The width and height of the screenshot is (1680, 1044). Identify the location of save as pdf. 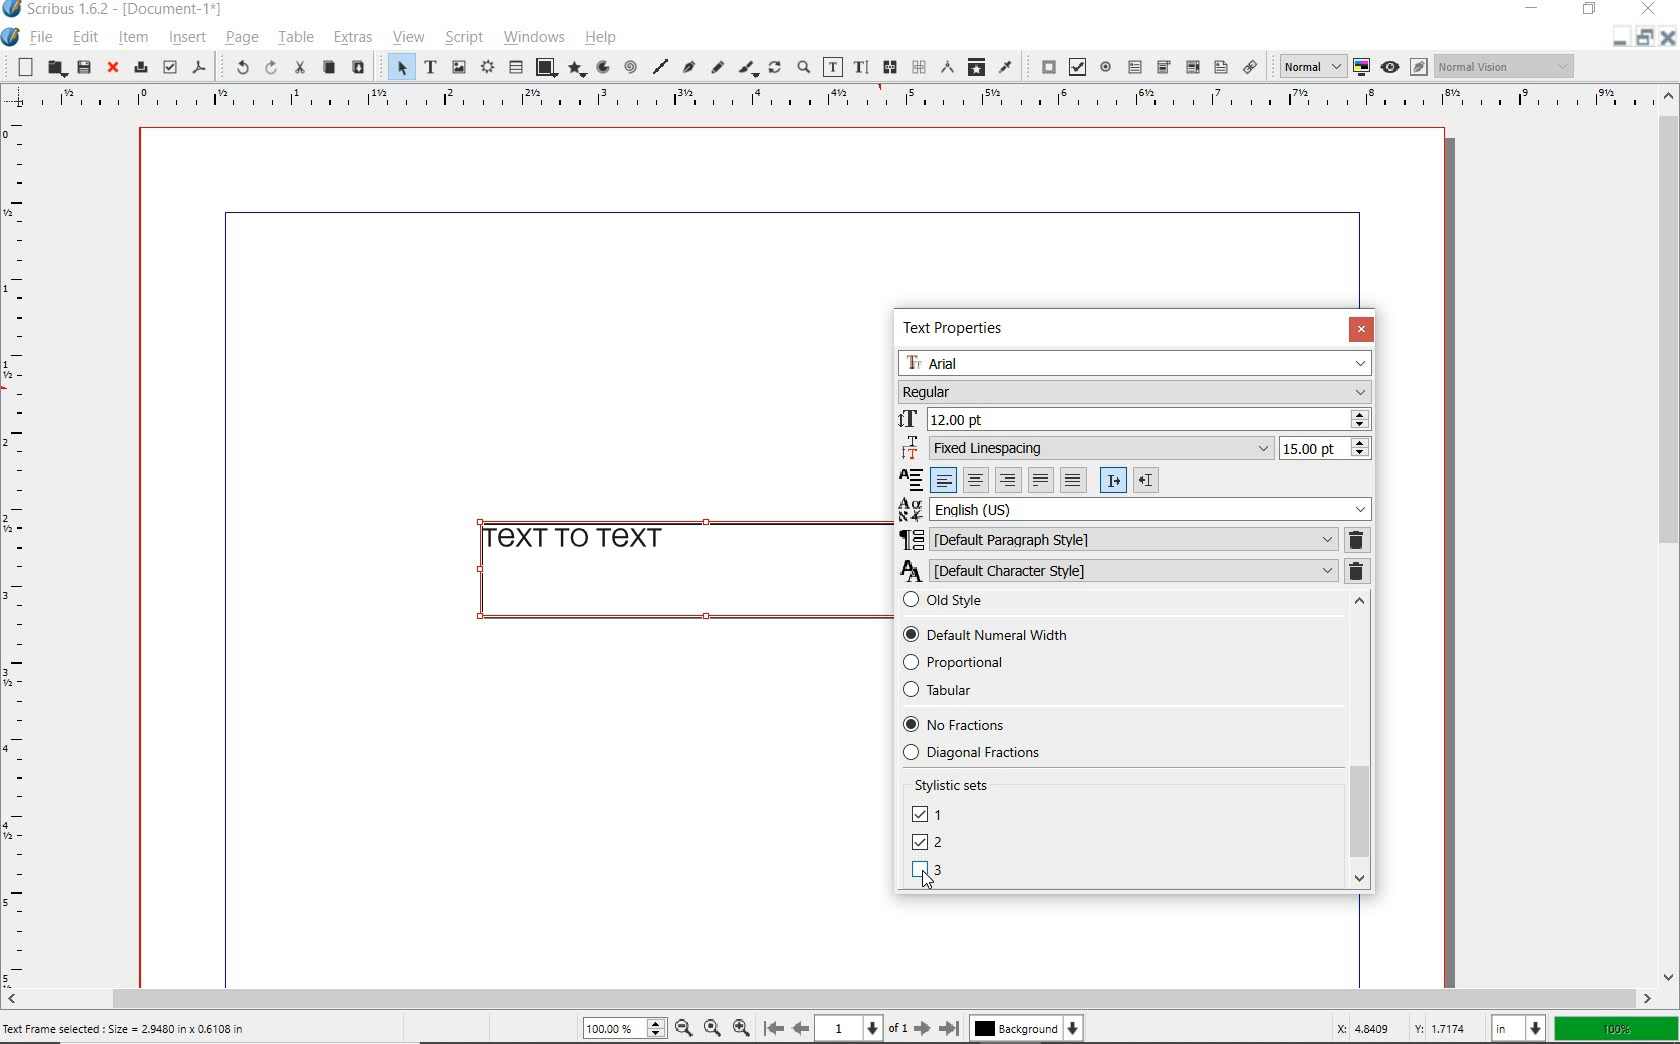
(200, 69).